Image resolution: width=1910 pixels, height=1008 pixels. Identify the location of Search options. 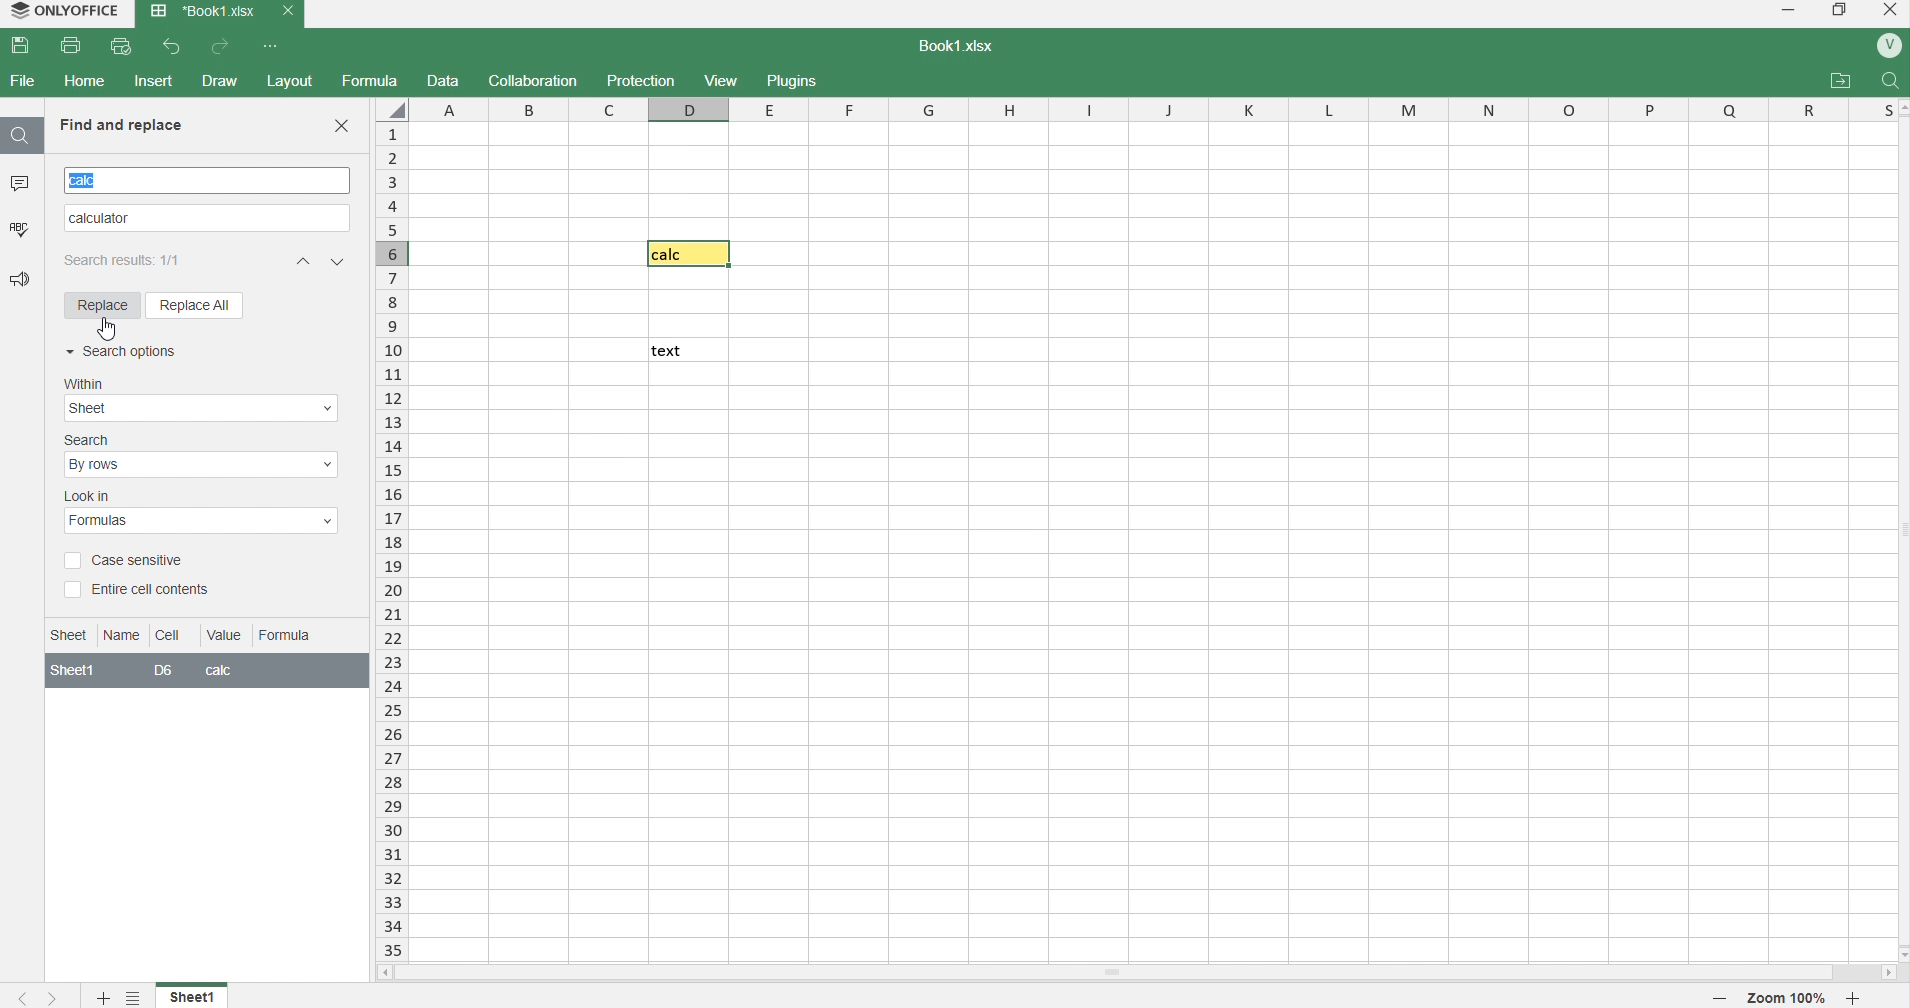
(198, 465).